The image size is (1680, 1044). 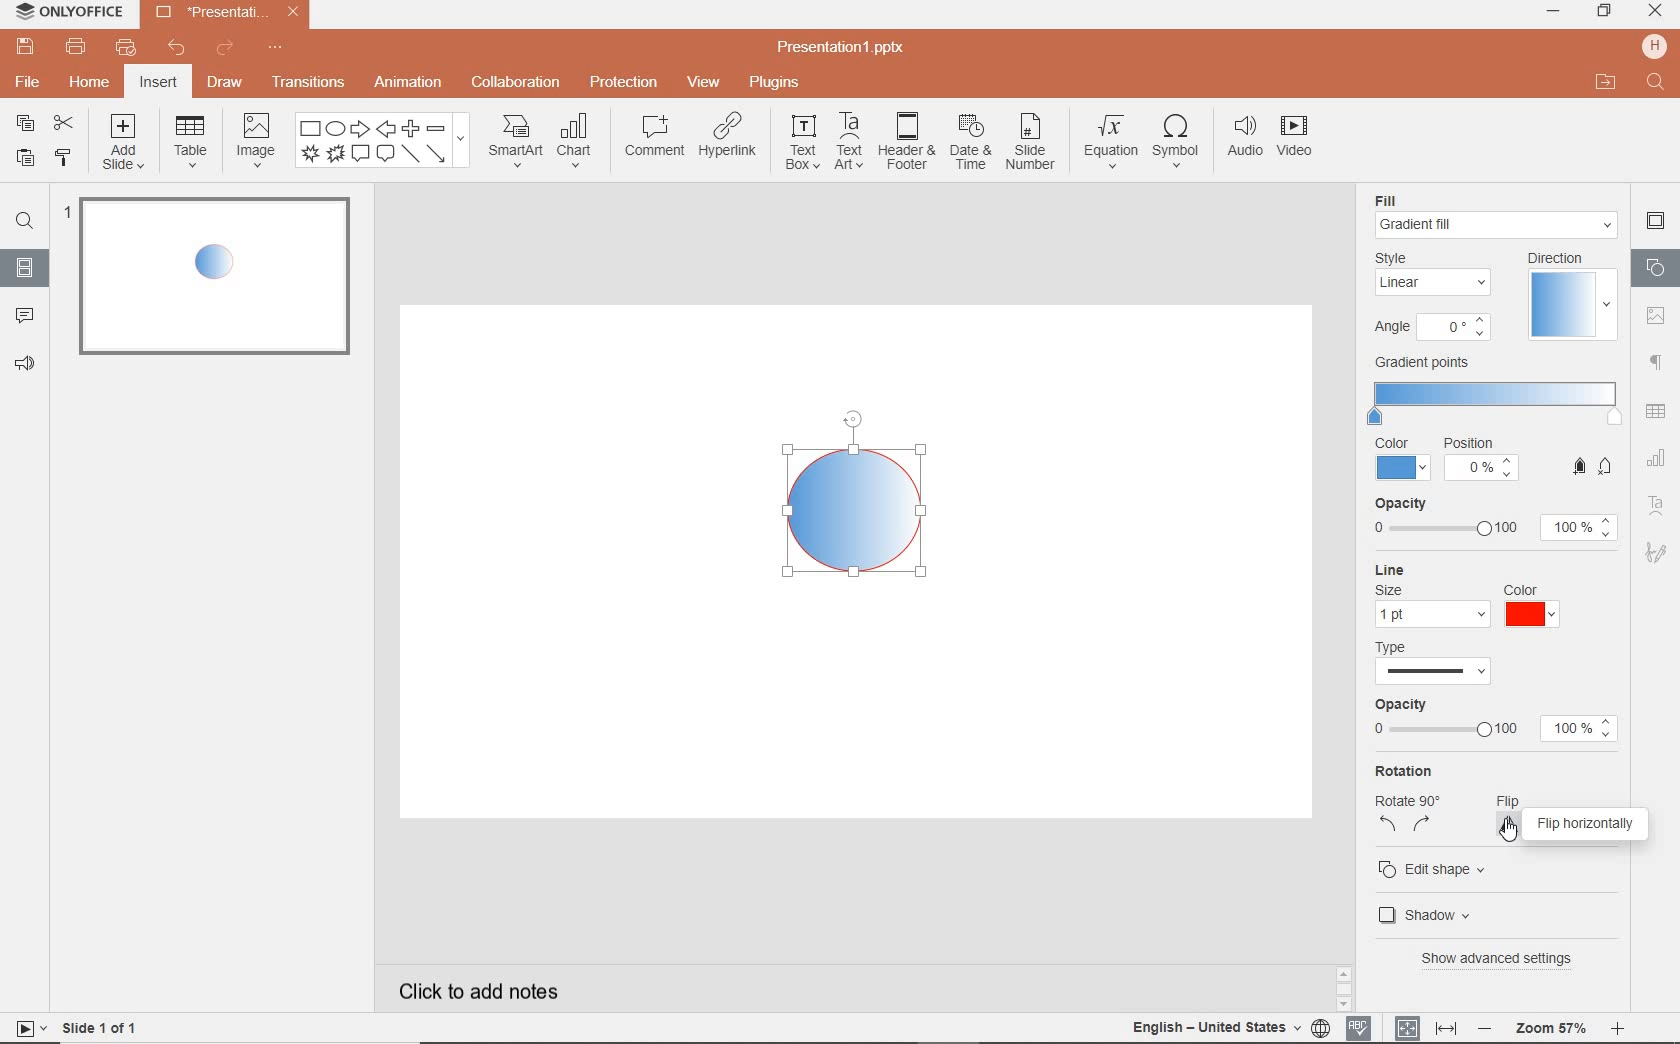 I want to click on color, so click(x=1524, y=606).